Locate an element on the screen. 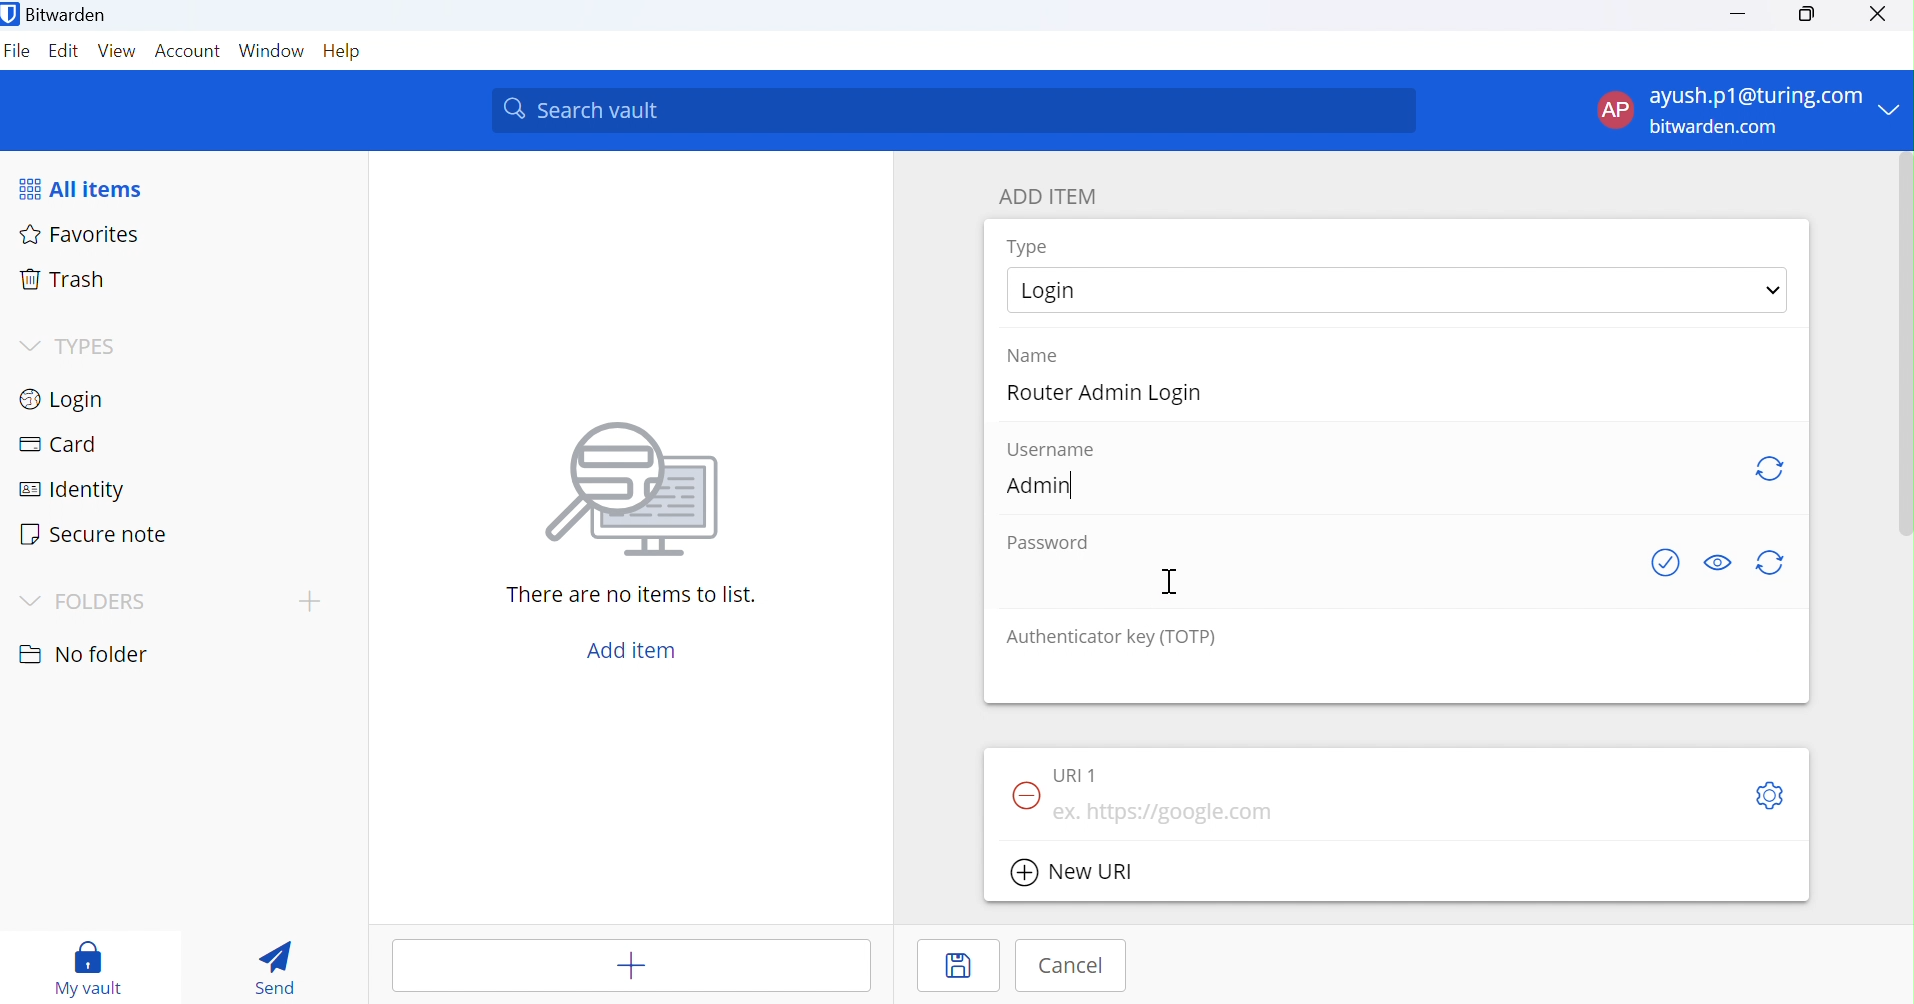  Bitwarden is located at coordinates (57, 13).